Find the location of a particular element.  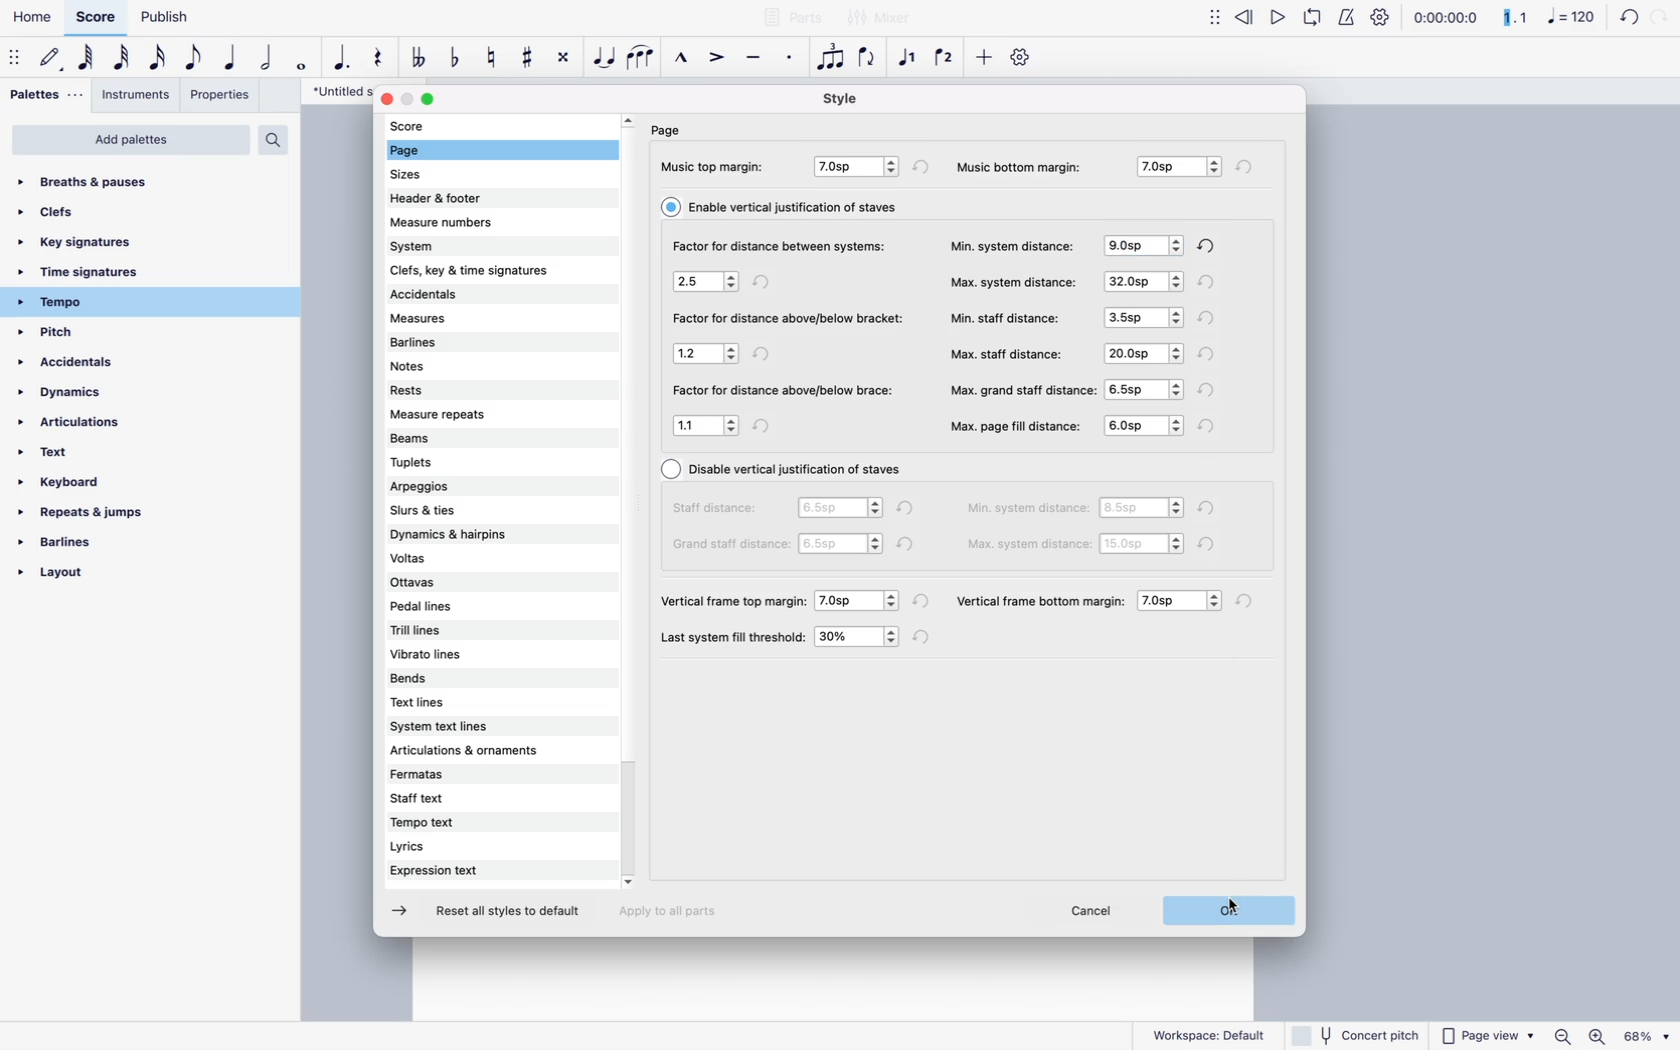

text lines is located at coordinates (448, 704).